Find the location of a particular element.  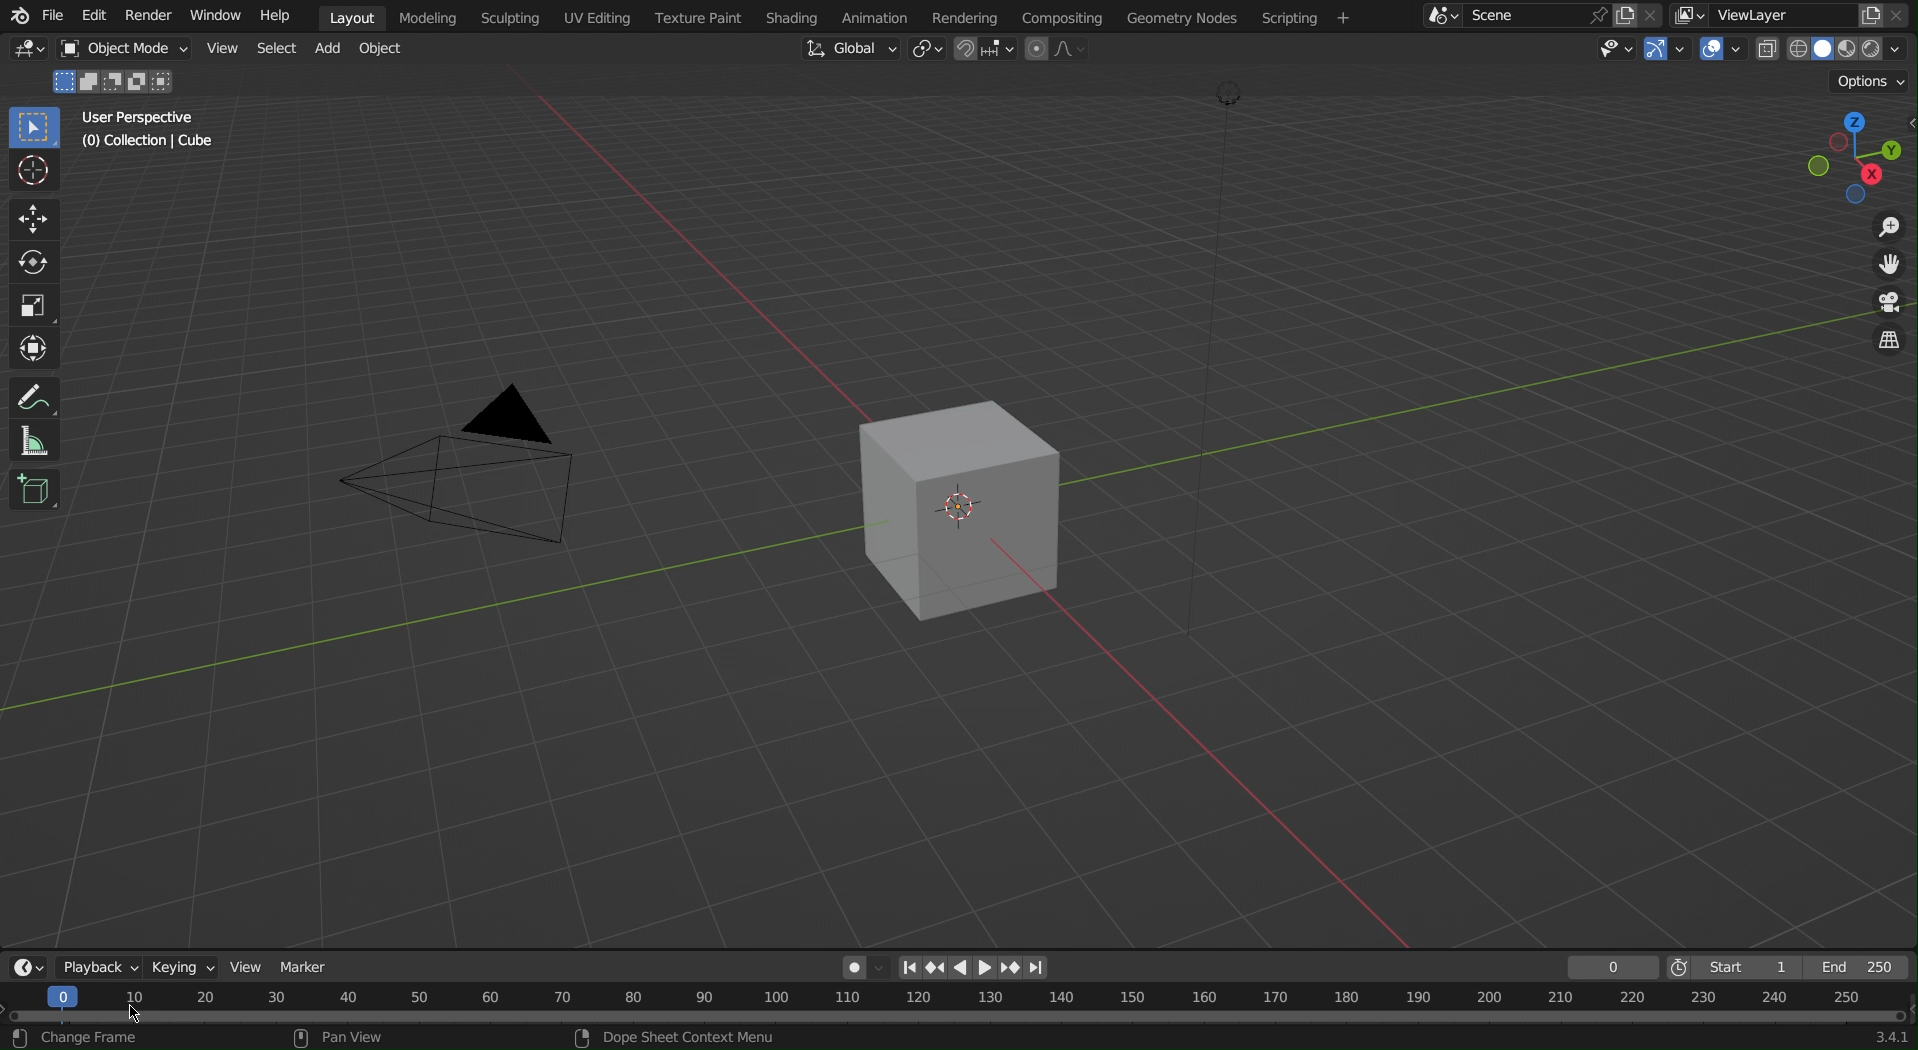

cursor is located at coordinates (139, 1012).